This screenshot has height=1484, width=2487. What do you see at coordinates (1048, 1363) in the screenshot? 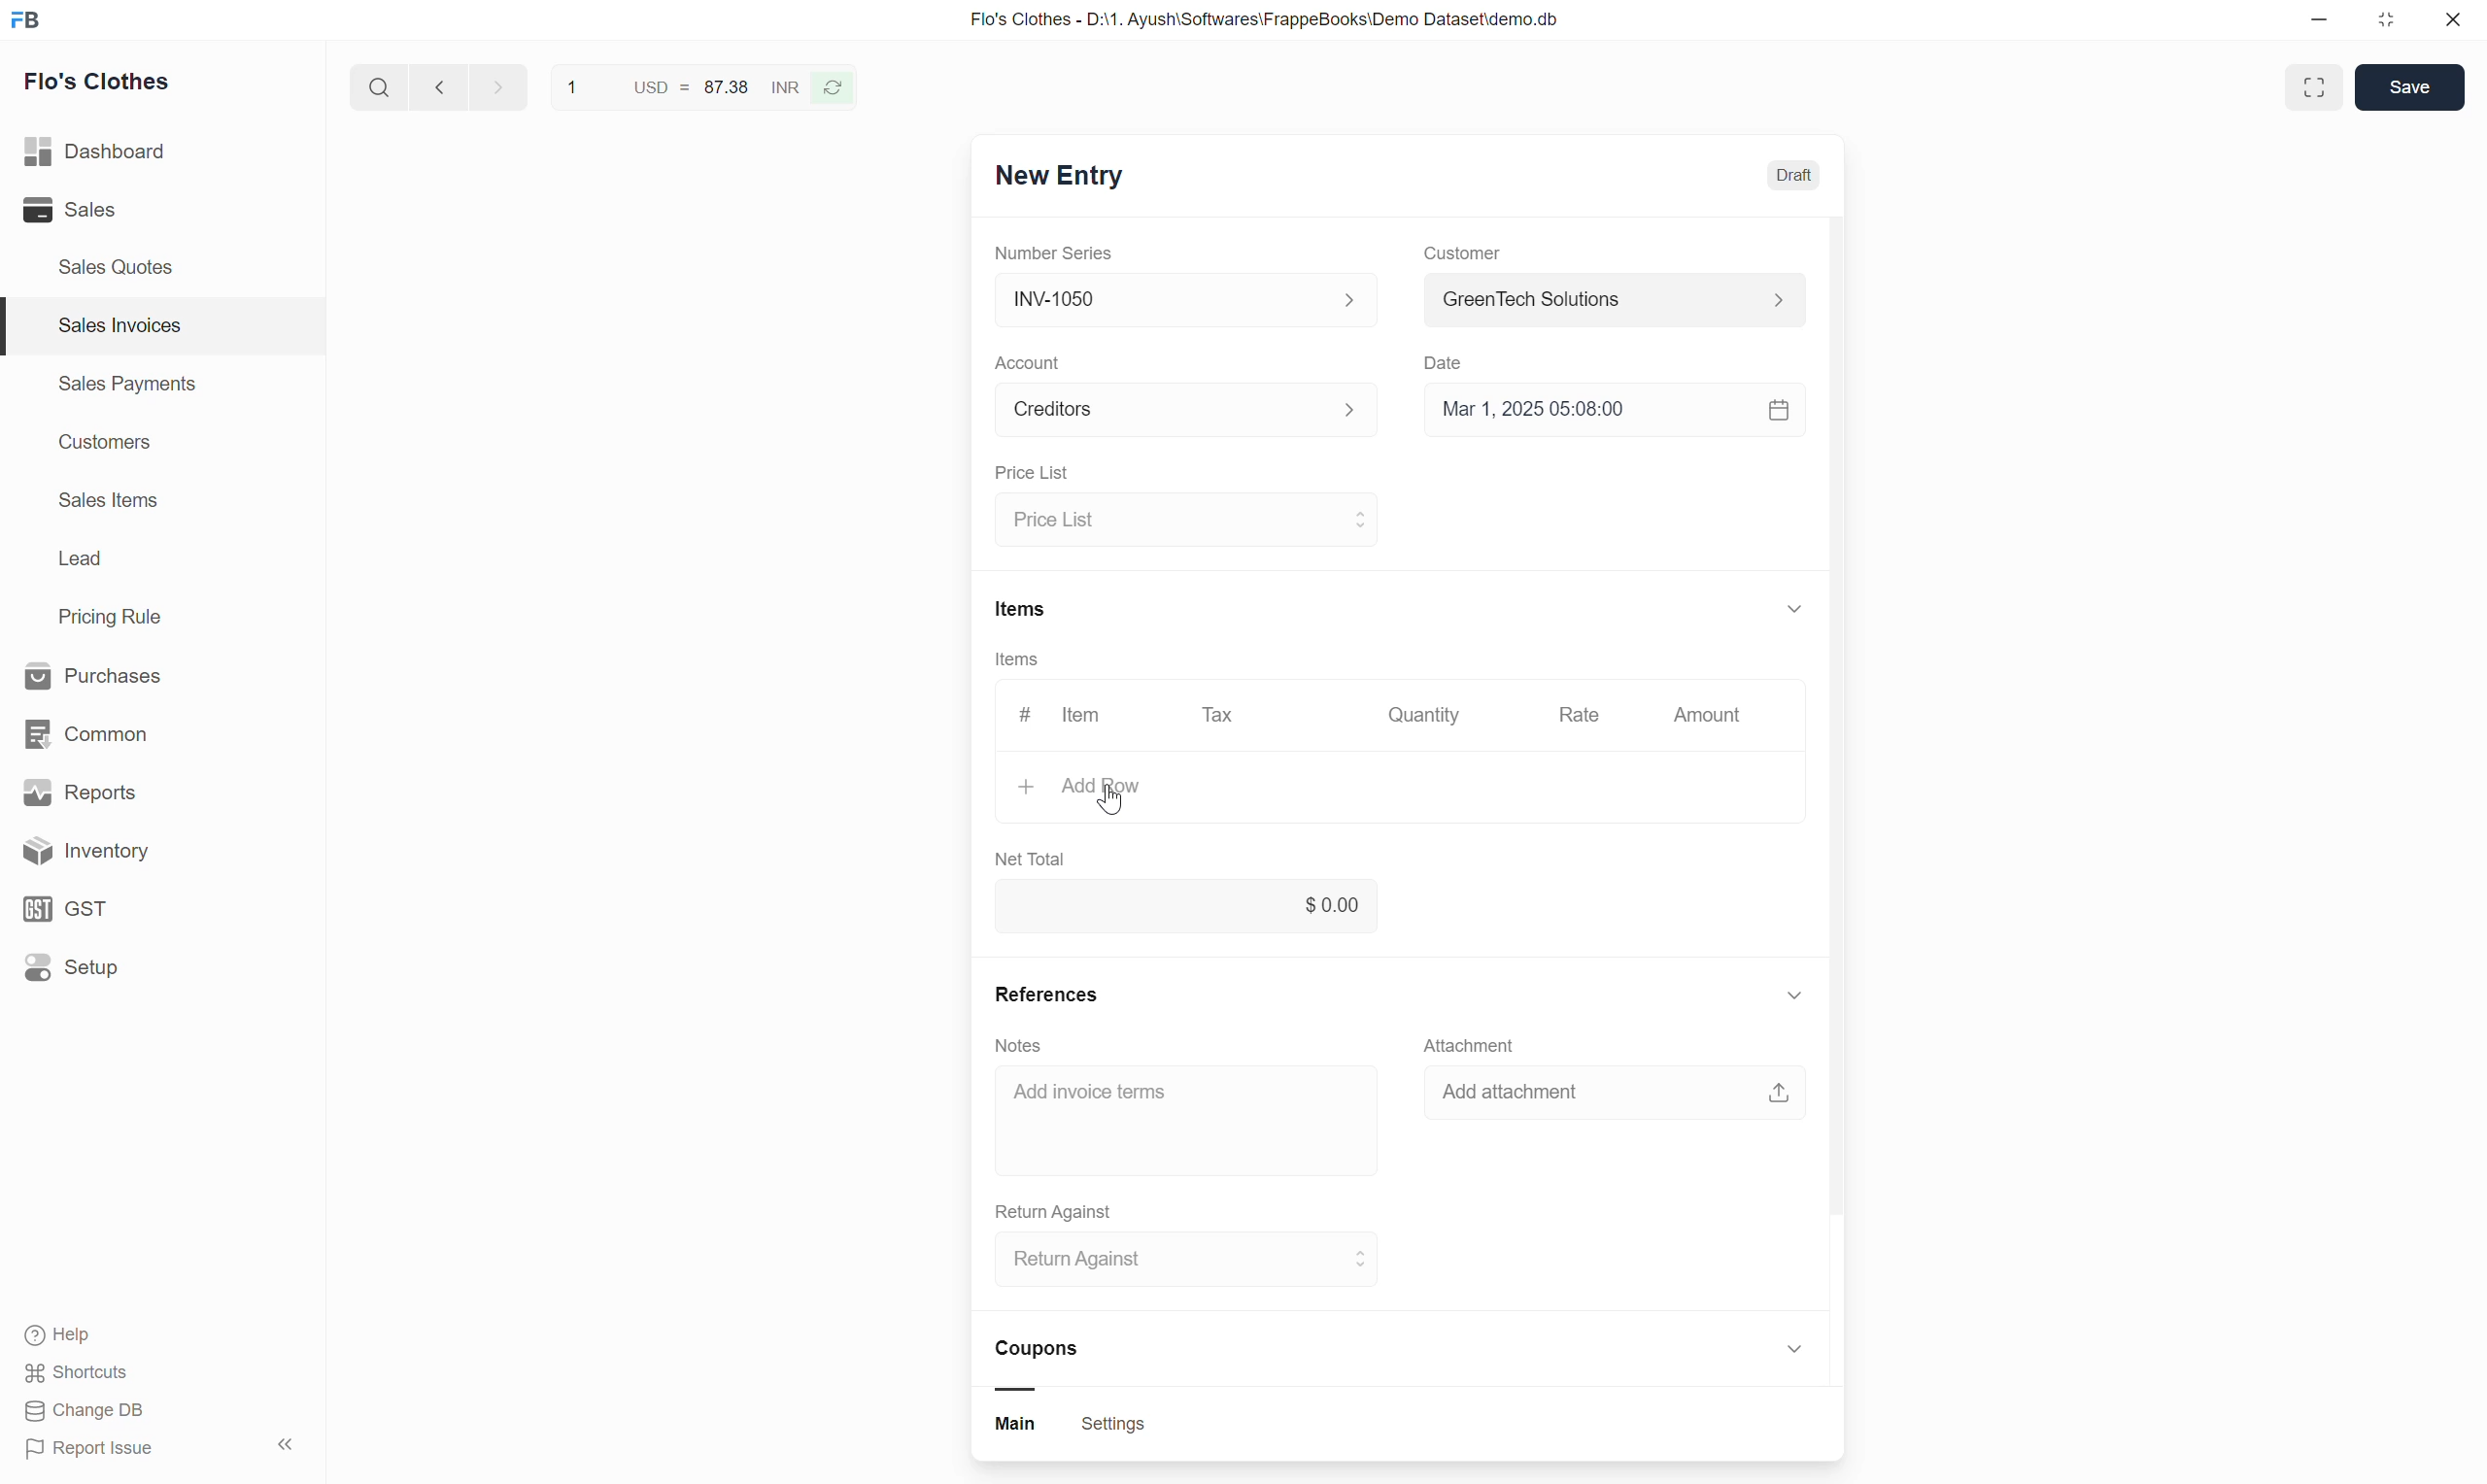
I see `Coupons` at bounding box center [1048, 1363].